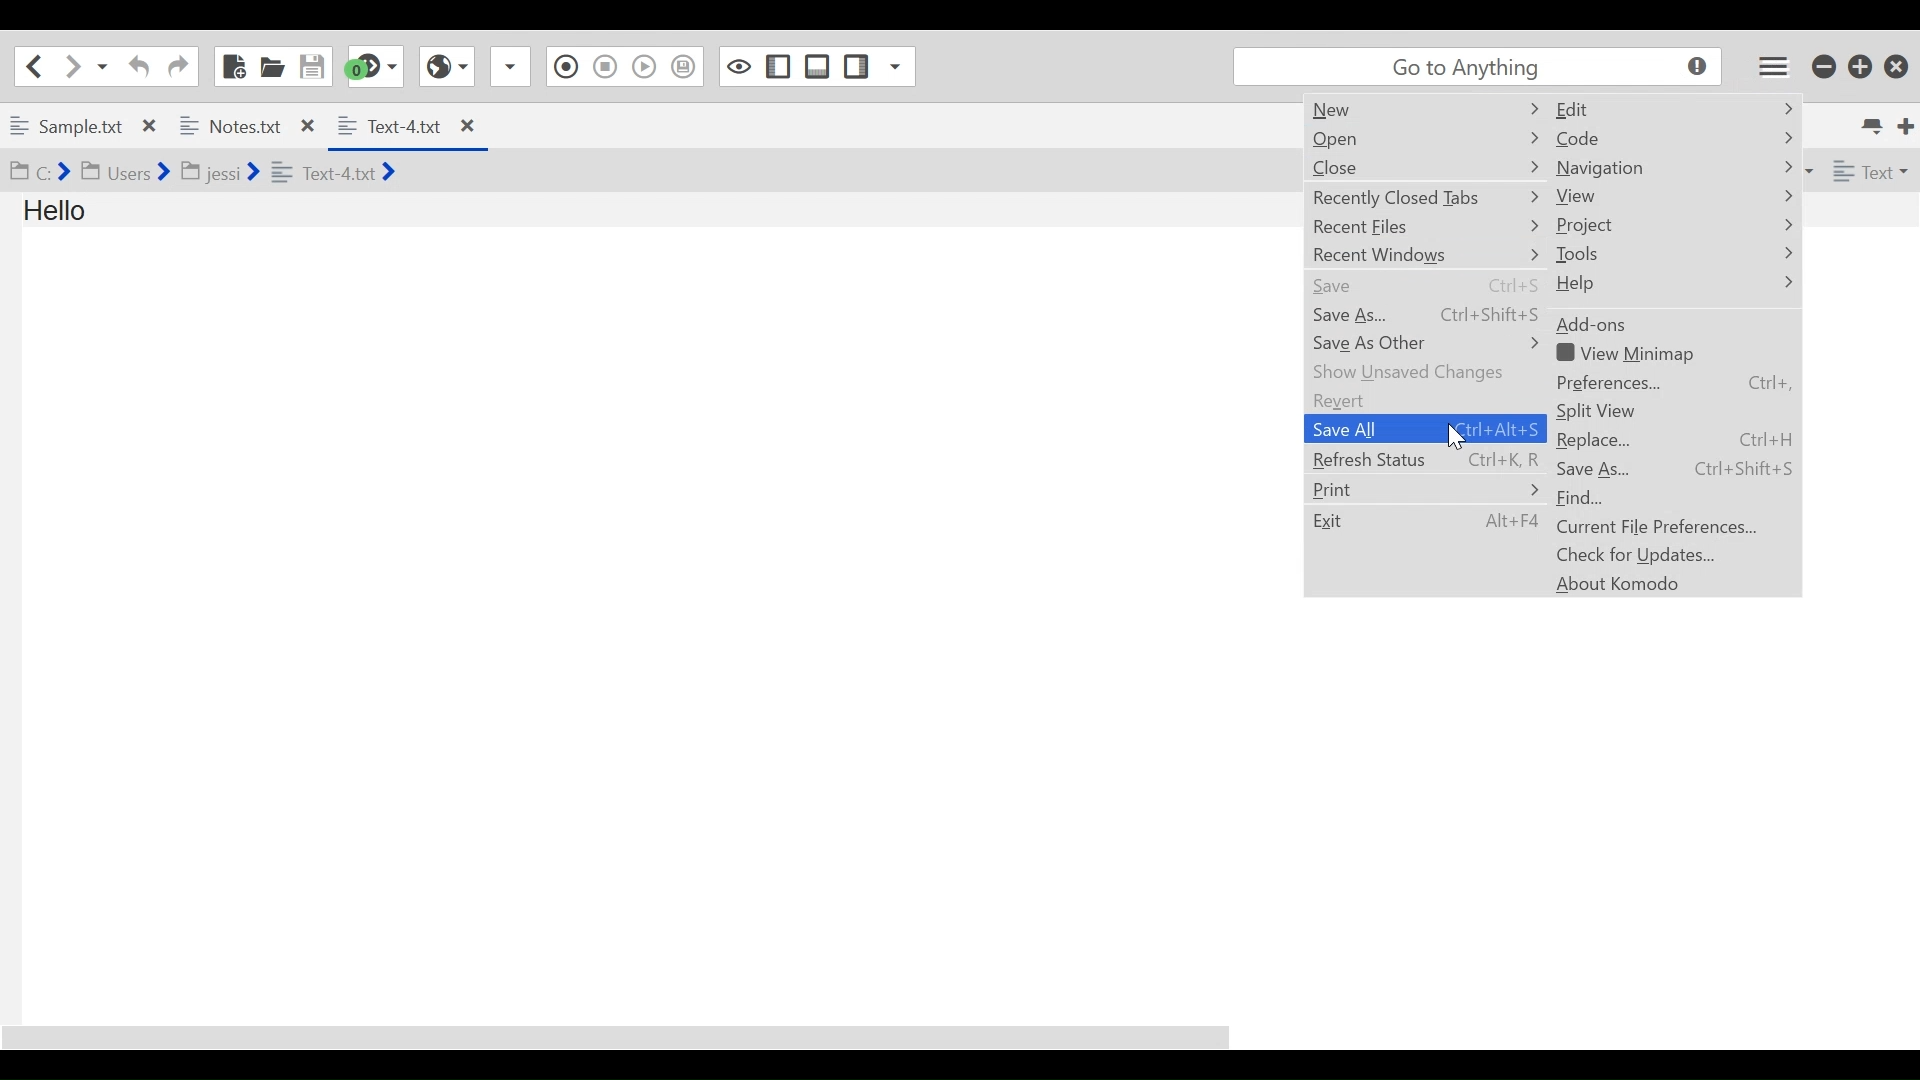 The height and width of the screenshot is (1080, 1920). I want to click on Save, so click(1426, 285).